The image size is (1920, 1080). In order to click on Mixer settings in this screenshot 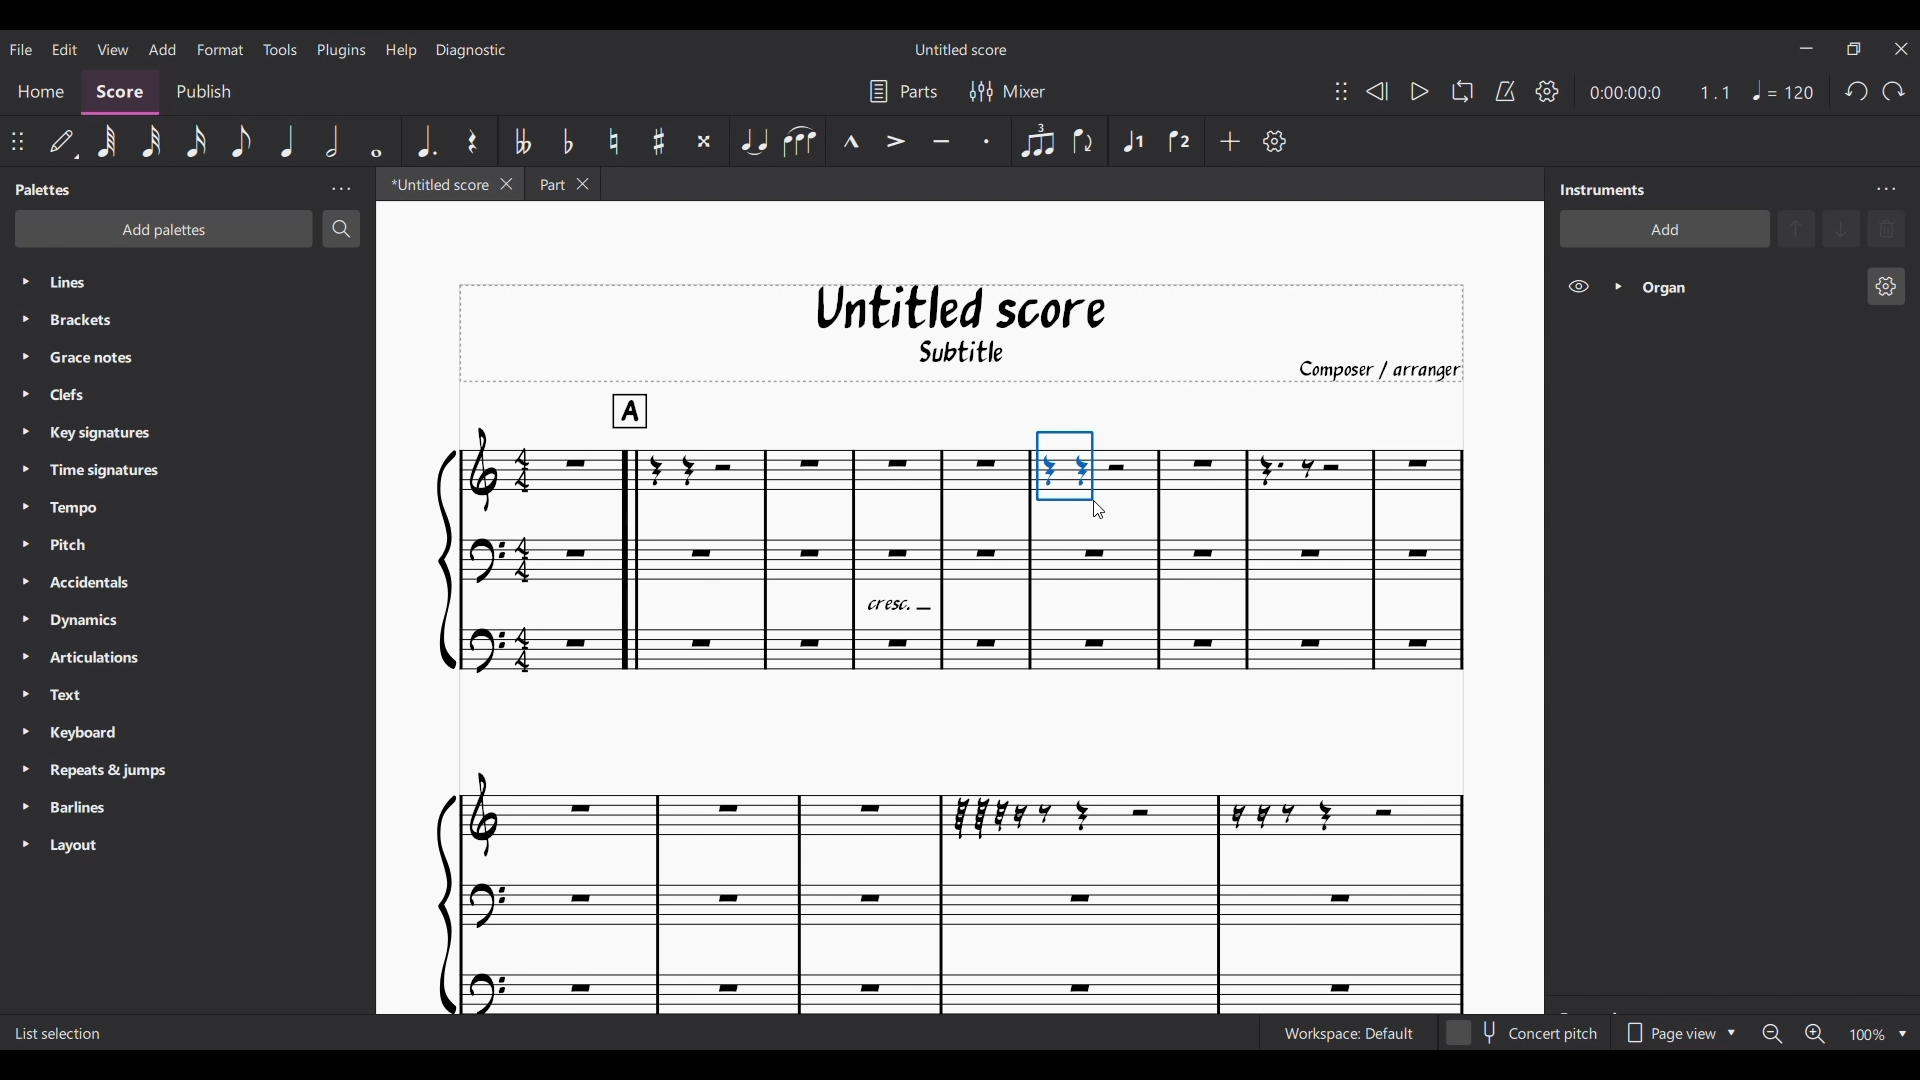, I will do `click(1009, 92)`.